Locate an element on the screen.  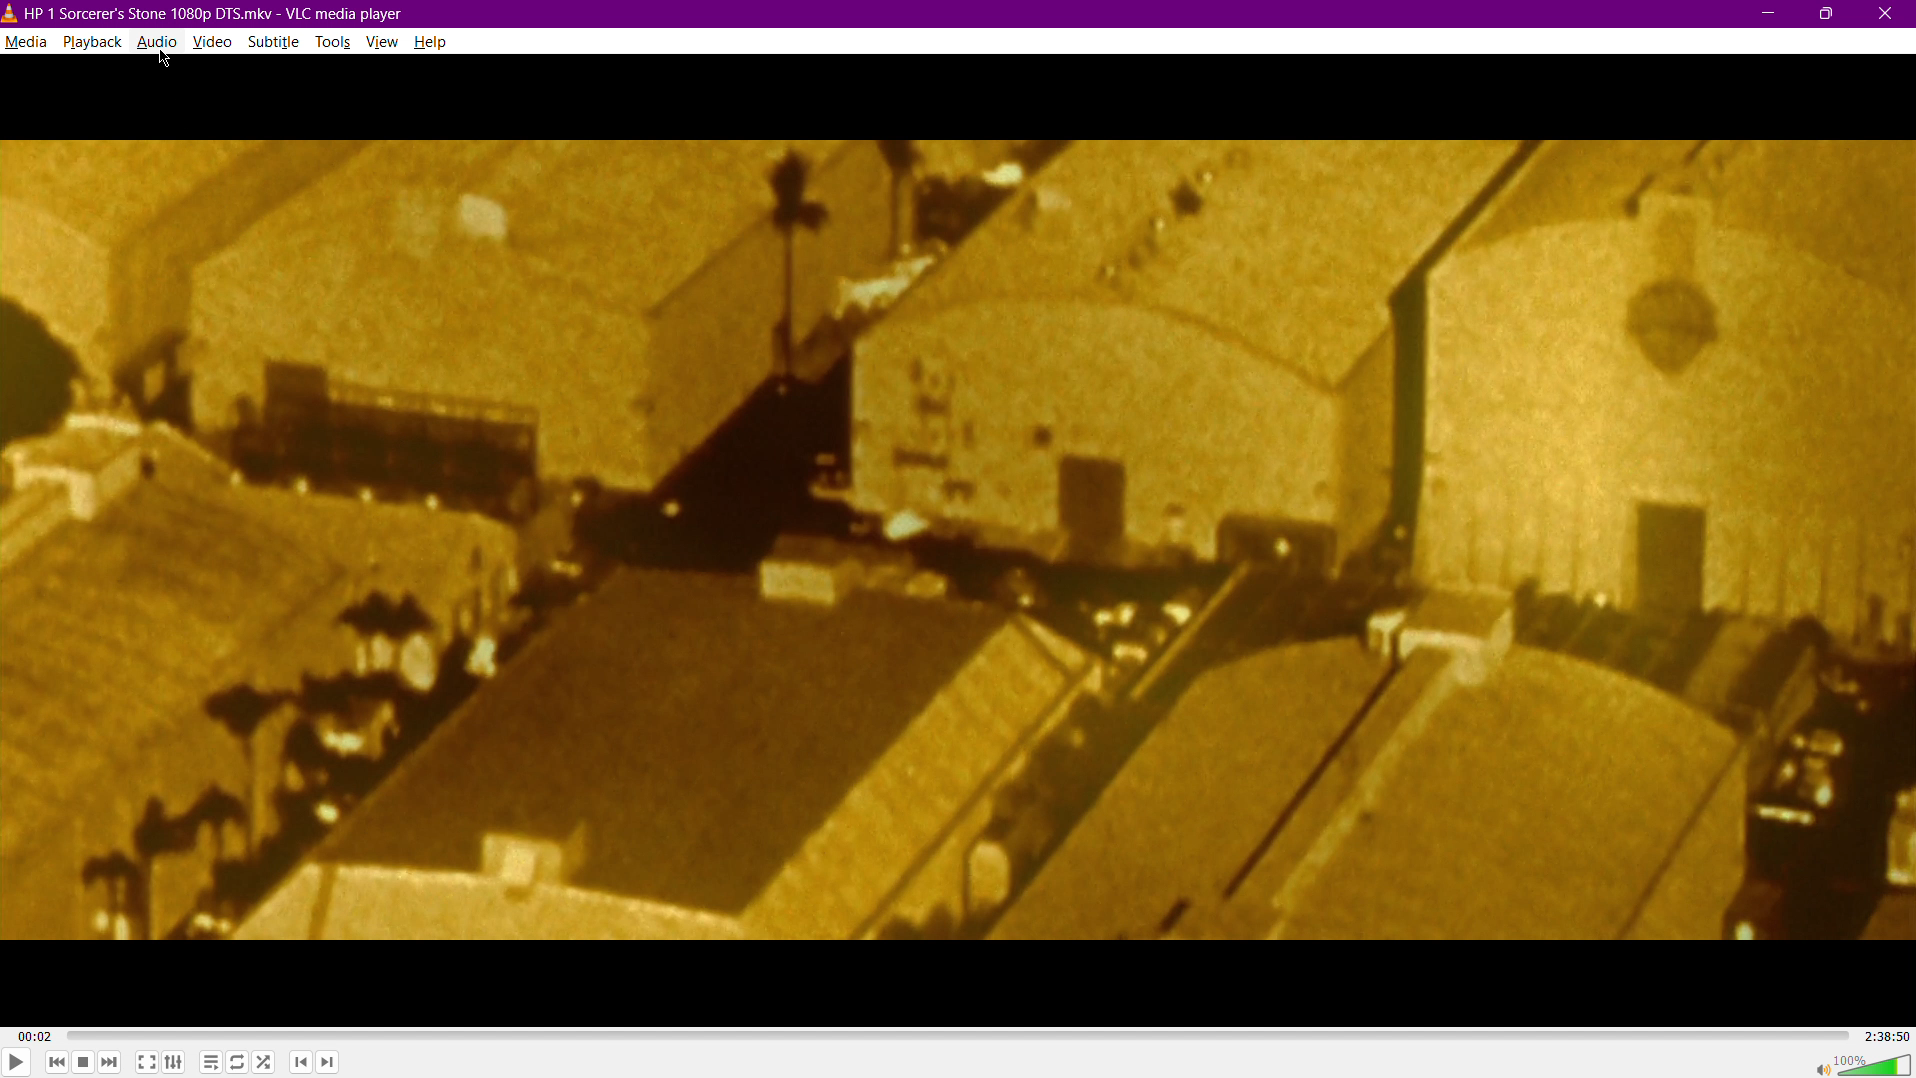
Play is located at coordinates (16, 1060).